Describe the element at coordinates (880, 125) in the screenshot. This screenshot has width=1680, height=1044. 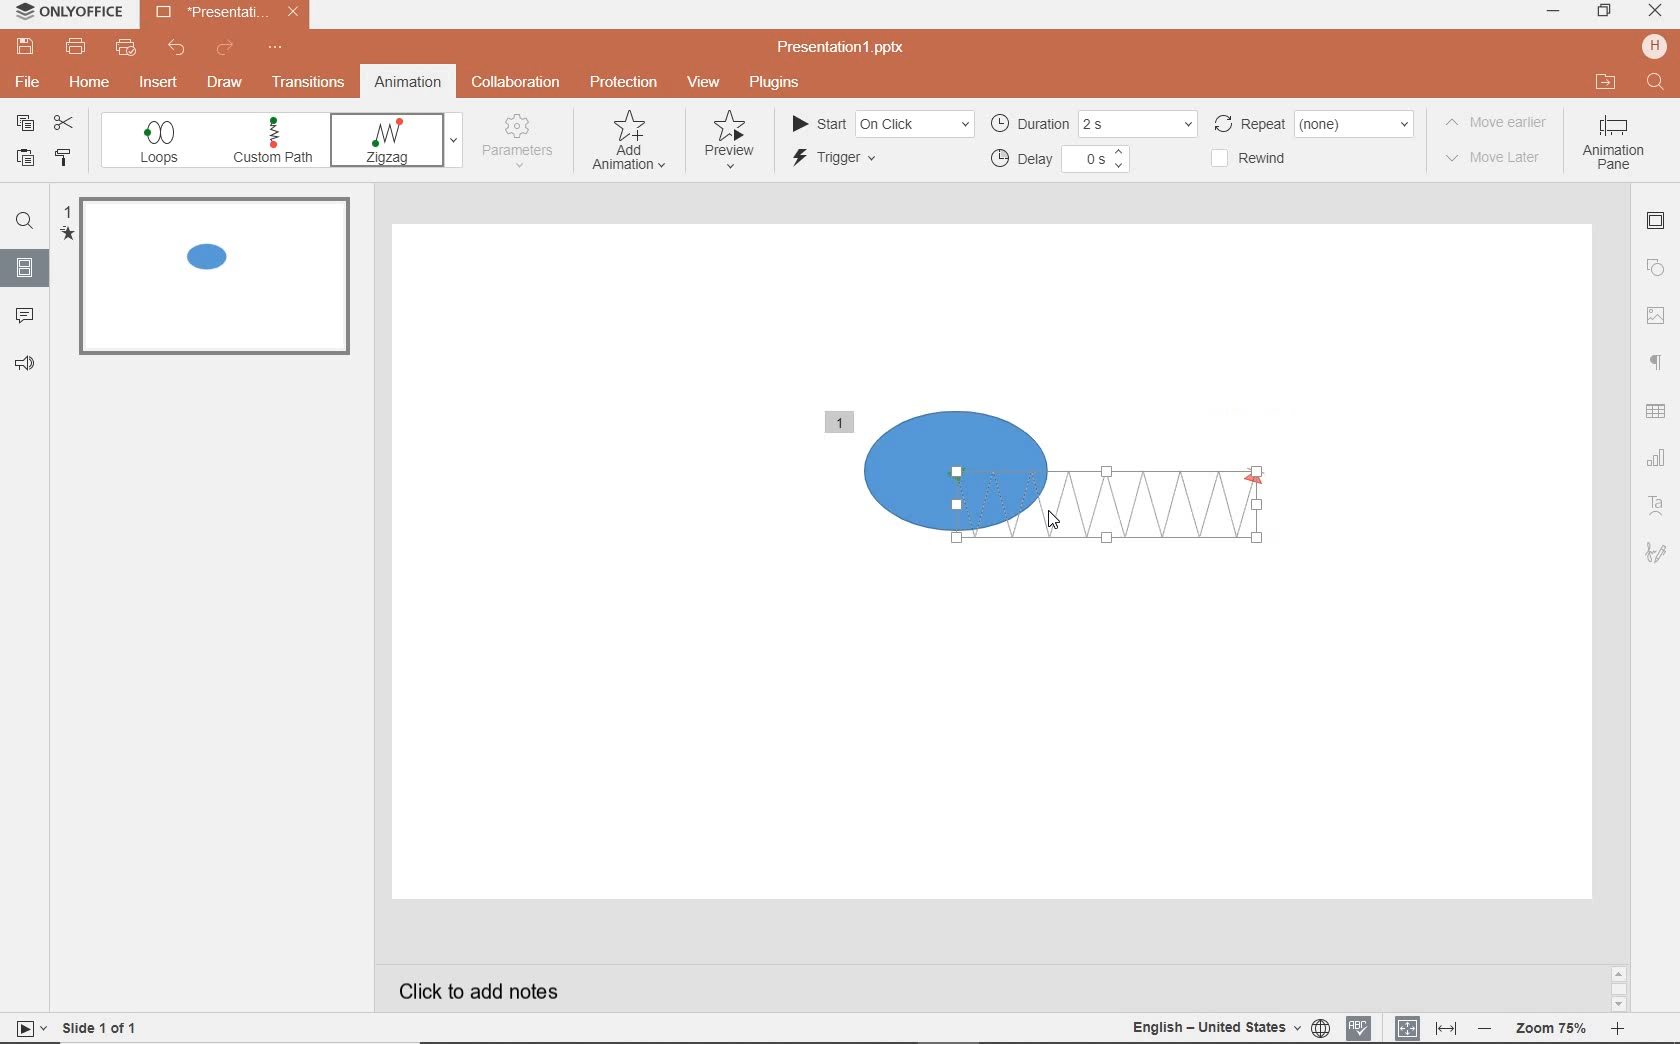
I see `start` at that location.